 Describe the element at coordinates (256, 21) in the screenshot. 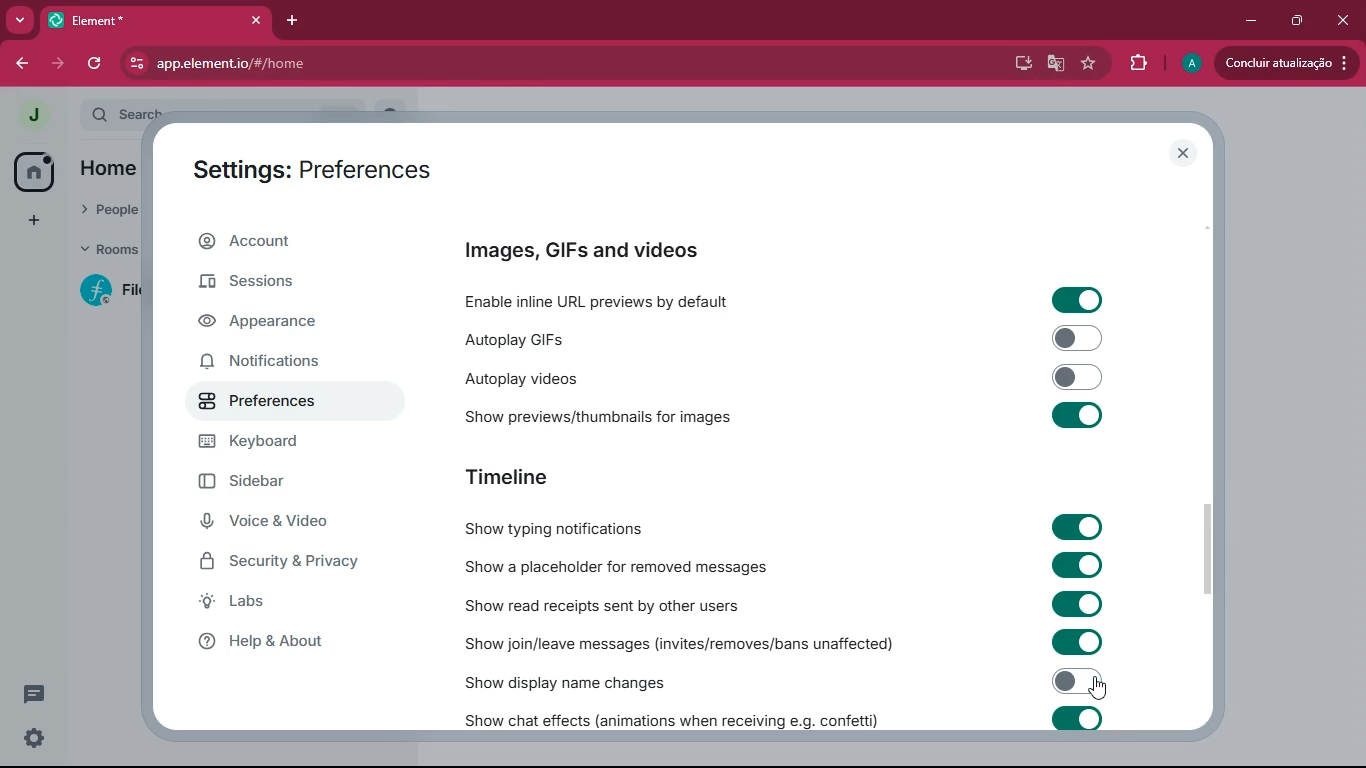

I see `close tab` at that location.